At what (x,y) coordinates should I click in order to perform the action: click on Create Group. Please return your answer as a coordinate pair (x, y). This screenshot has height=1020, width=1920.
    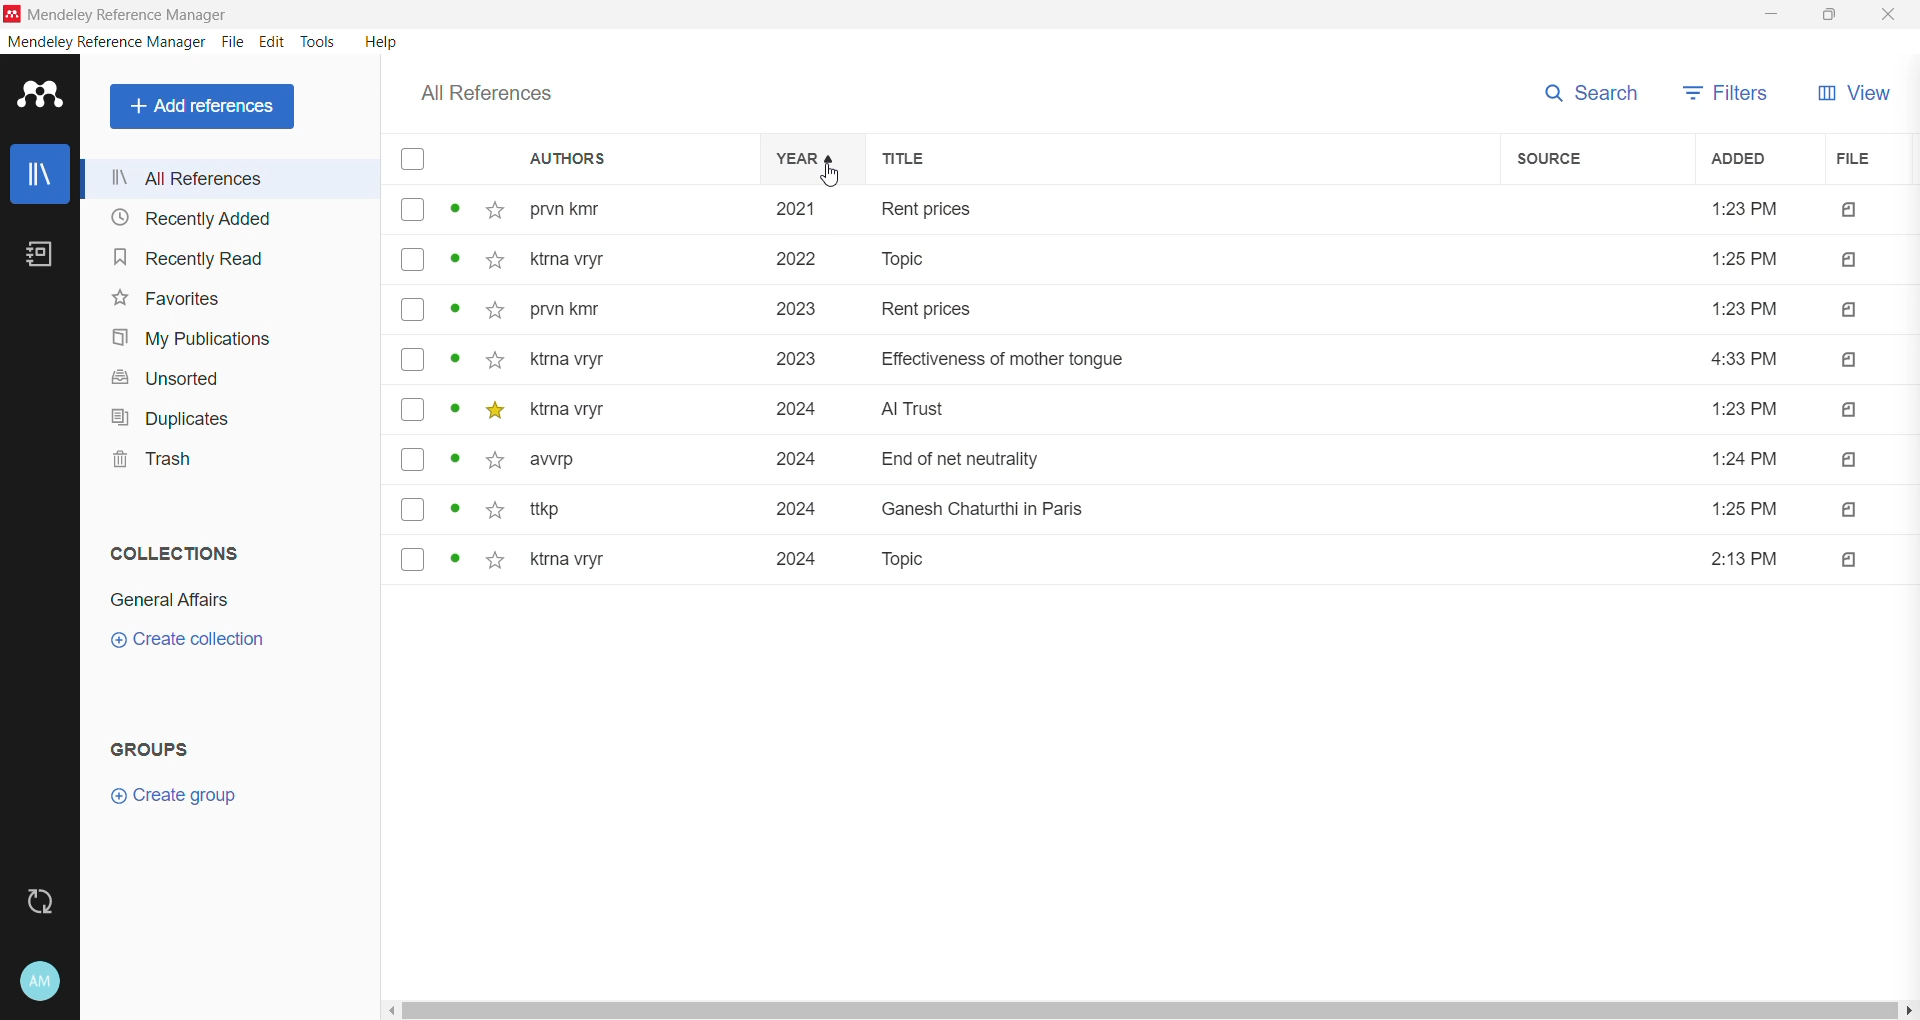
    Looking at the image, I should click on (192, 799).